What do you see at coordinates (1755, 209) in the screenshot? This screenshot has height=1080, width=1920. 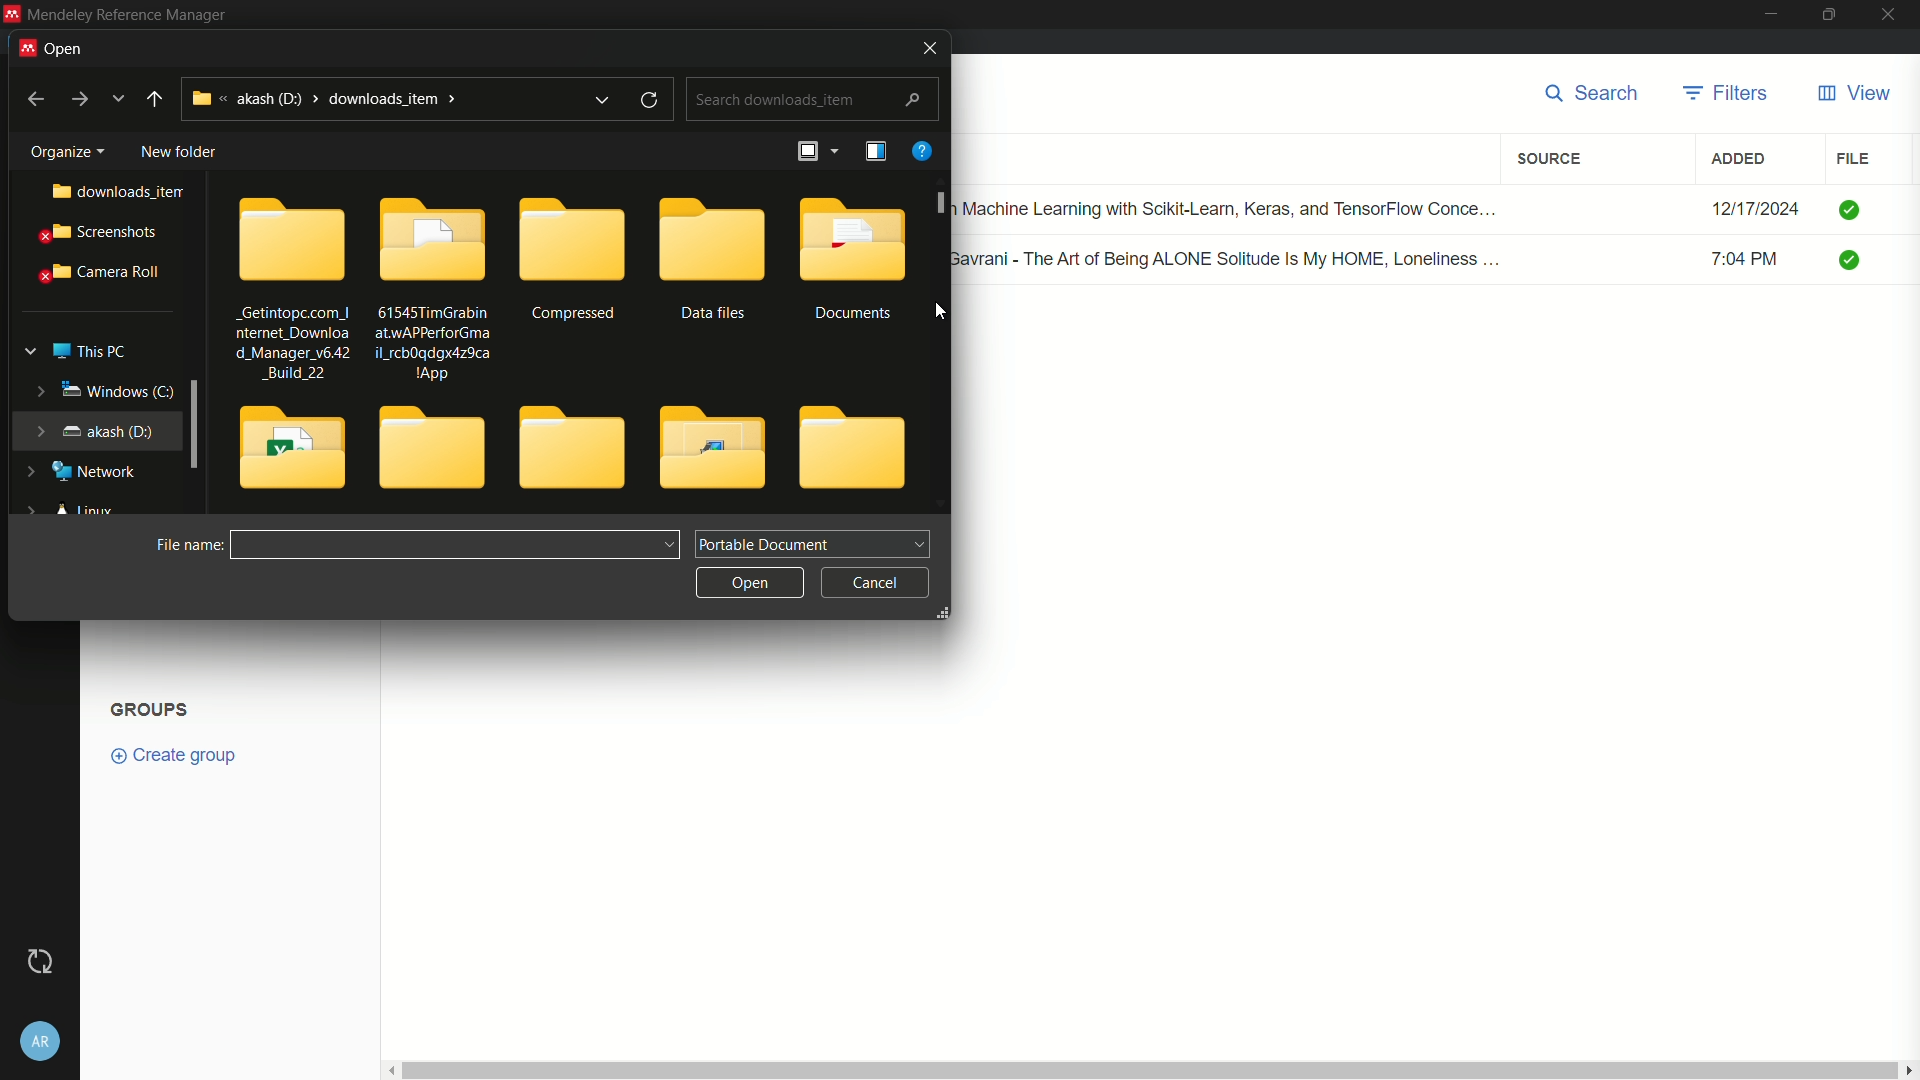 I see `12/17/2024` at bounding box center [1755, 209].